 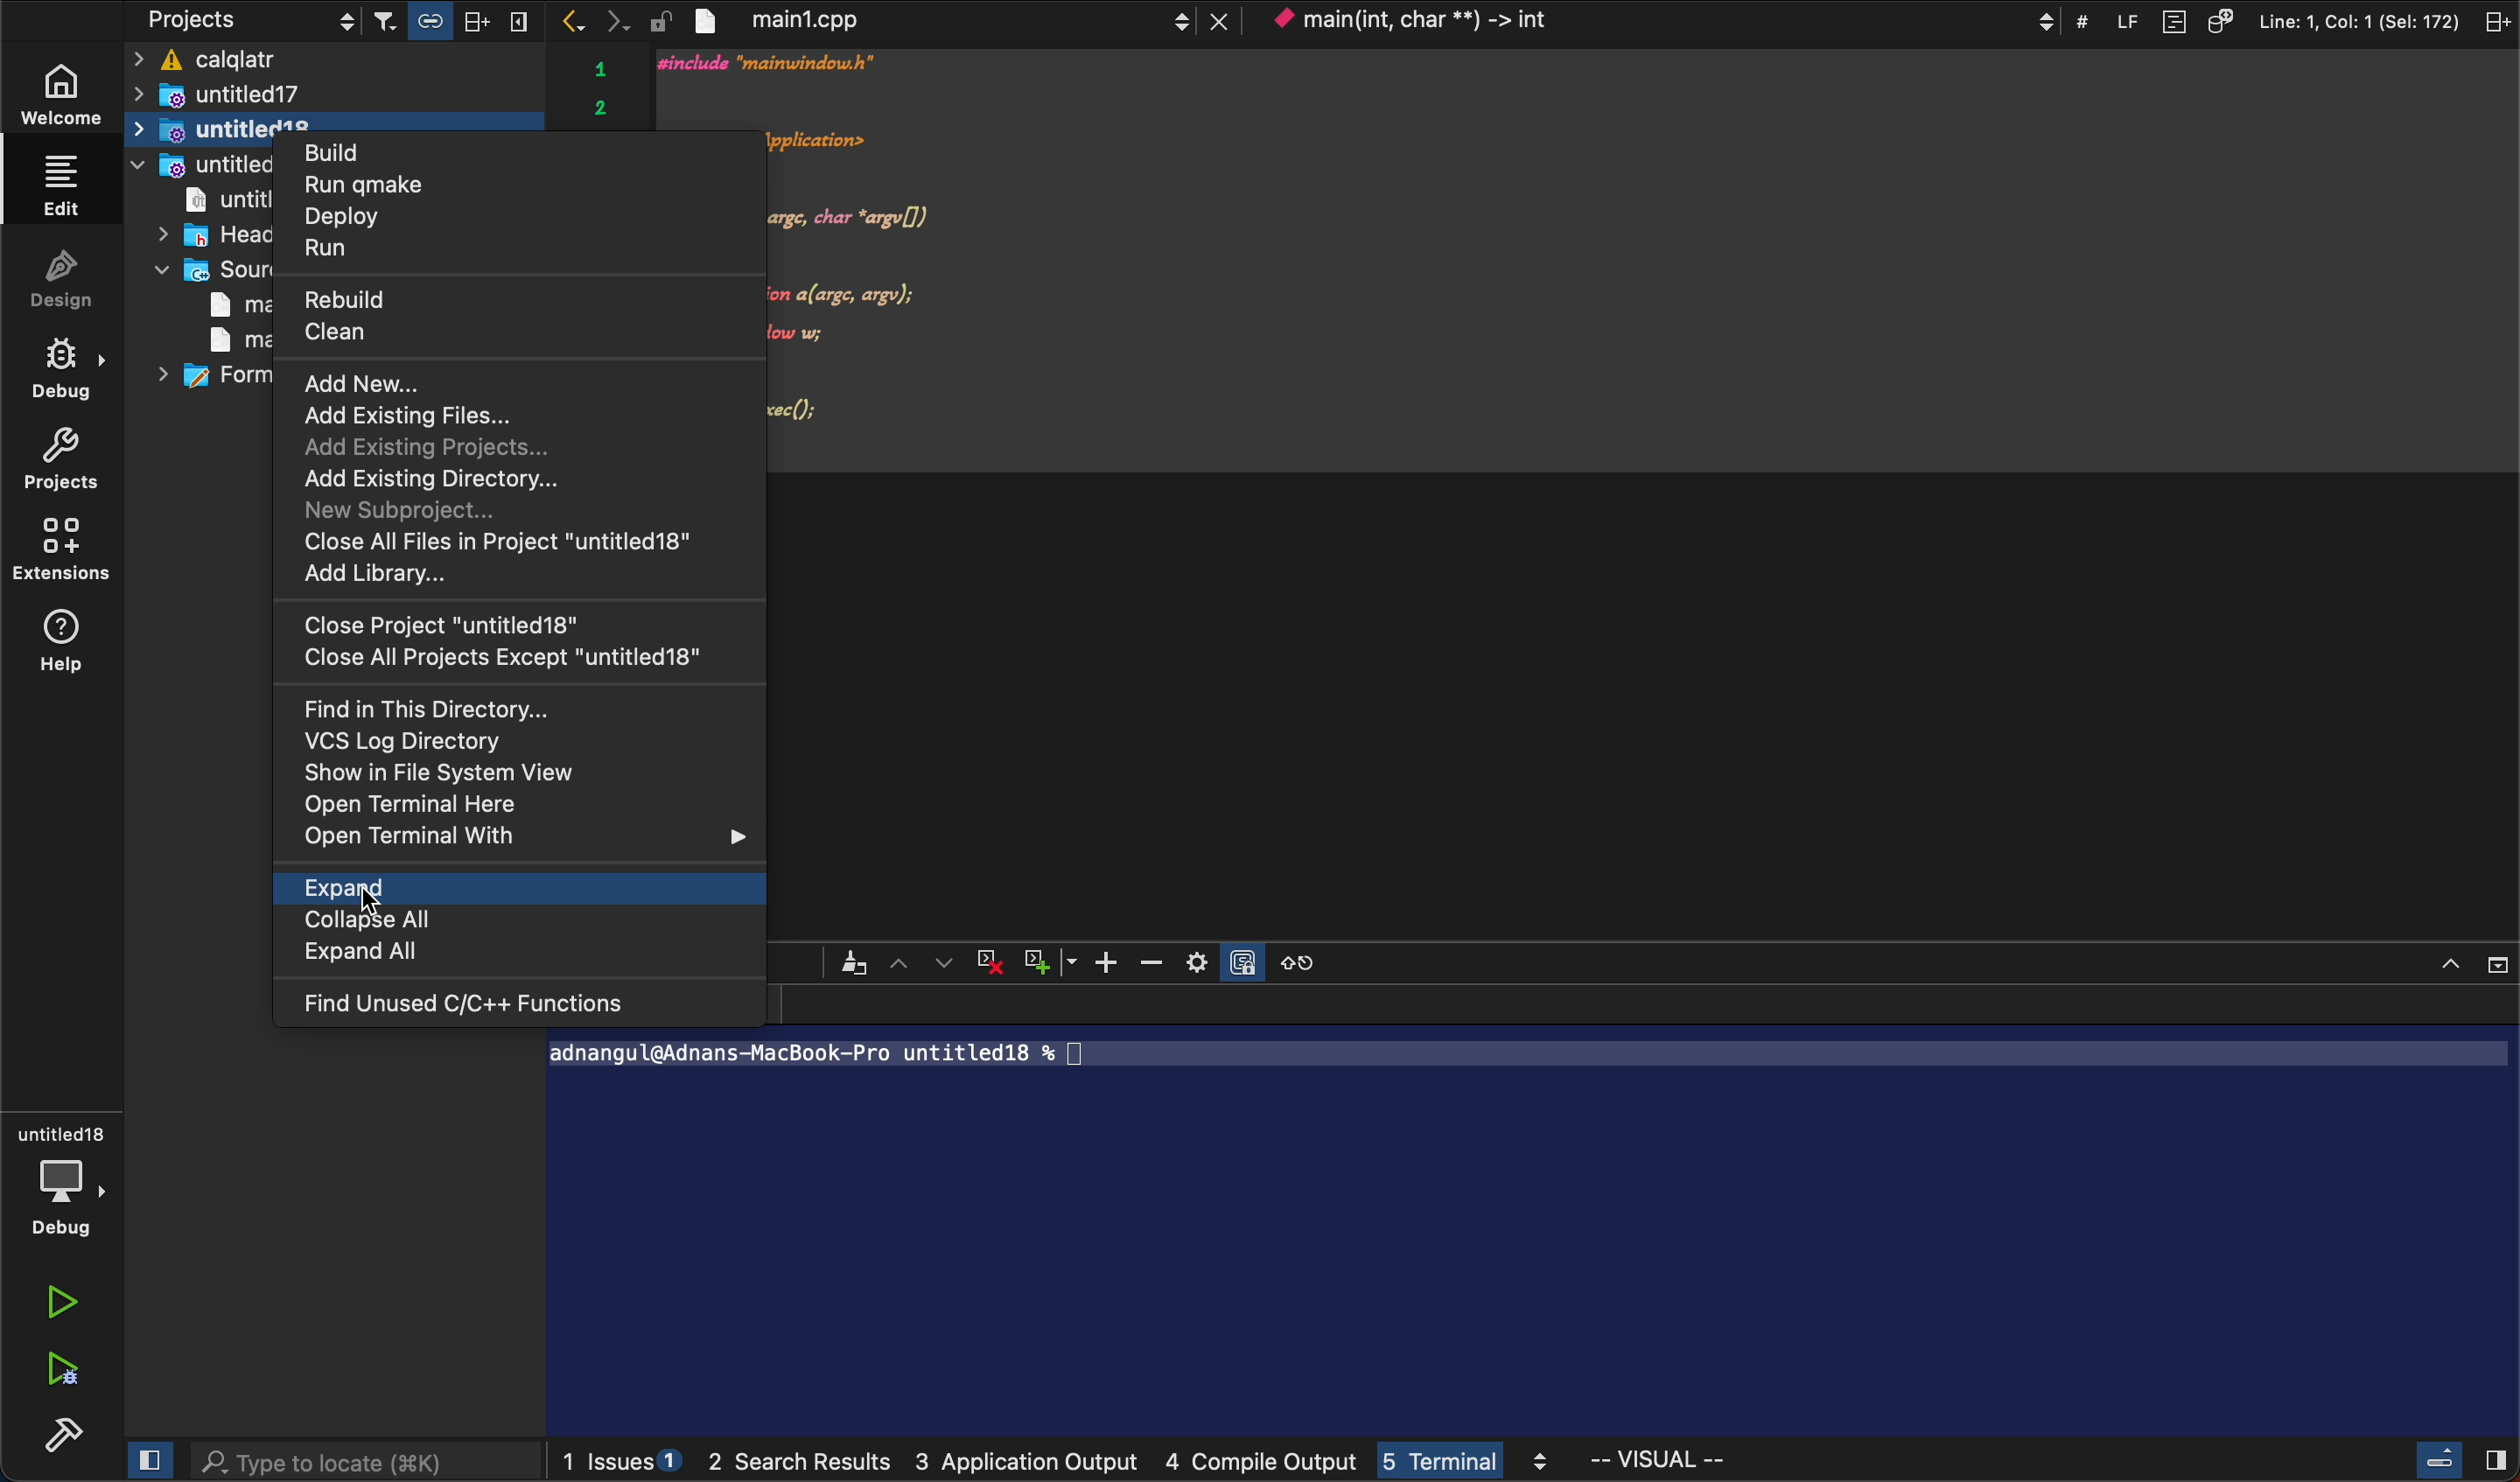 What do you see at coordinates (436, 774) in the screenshot?
I see `show system` at bounding box center [436, 774].